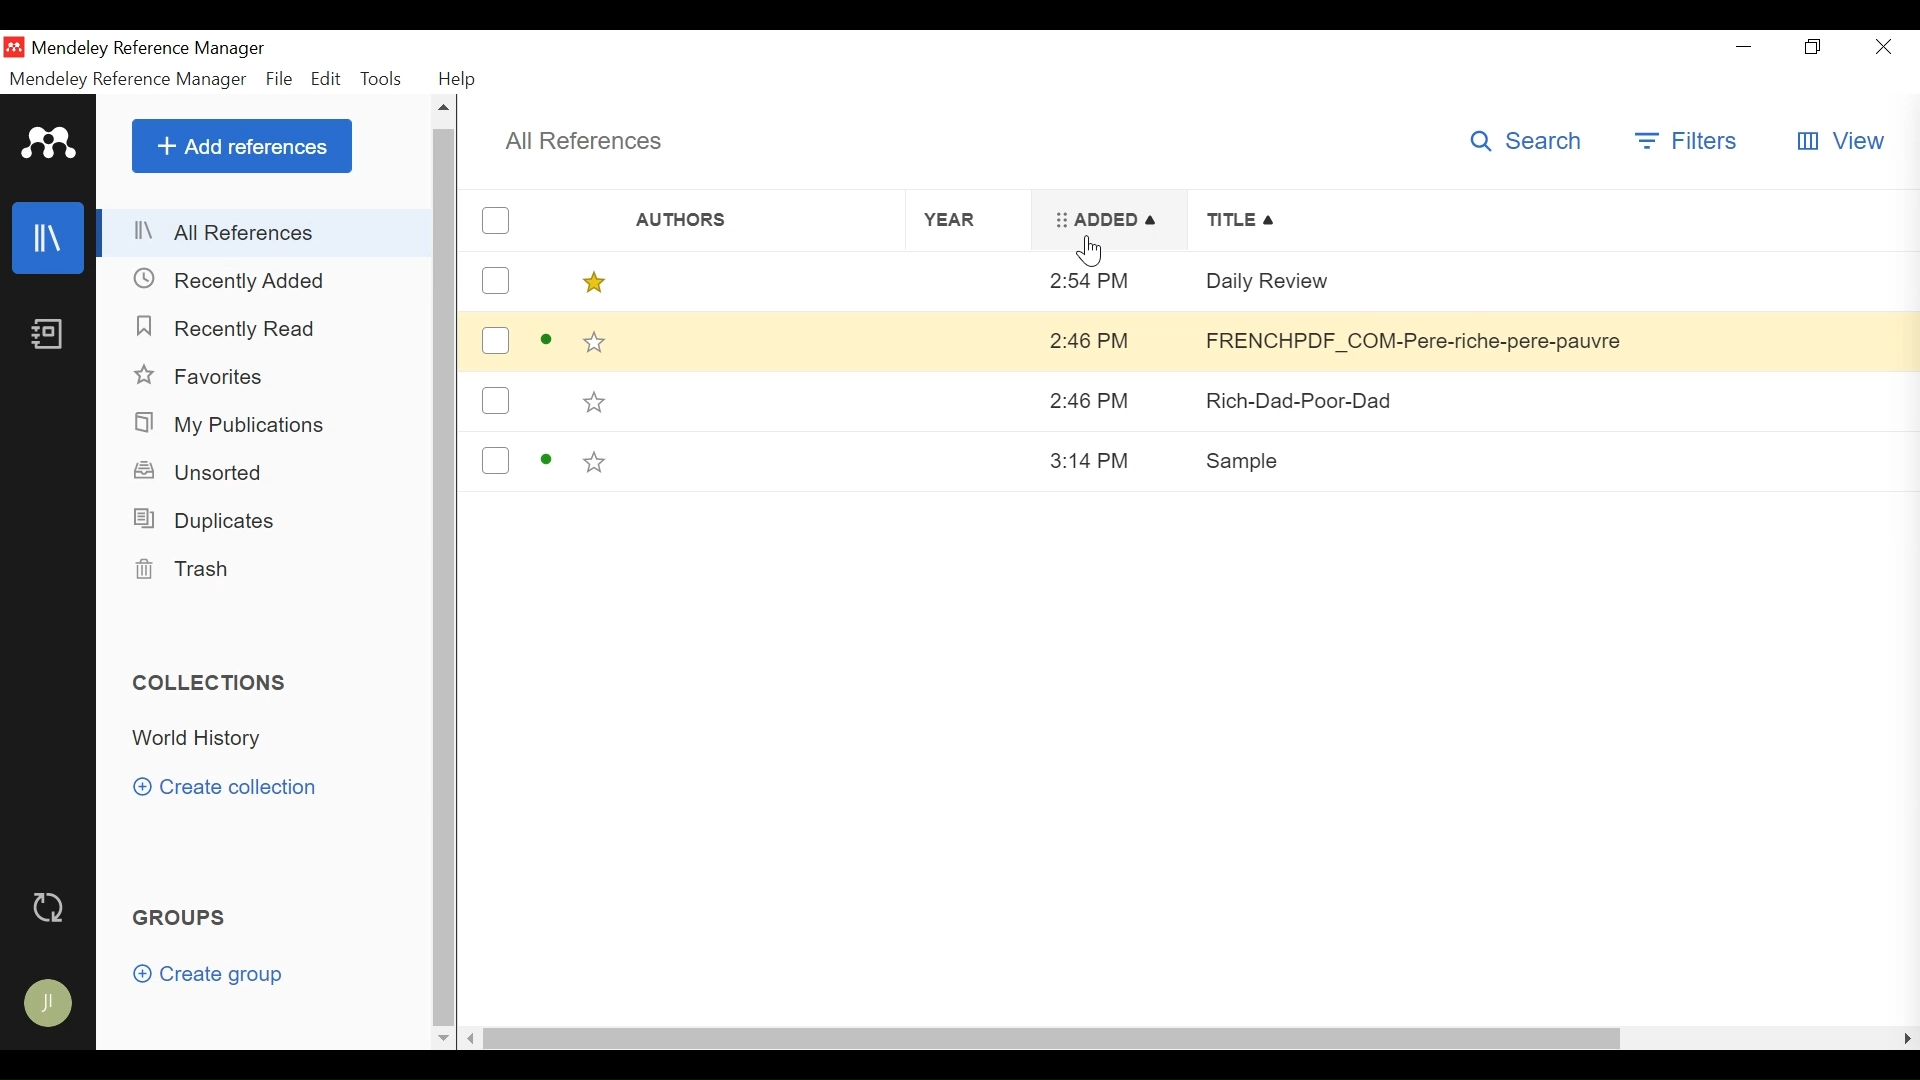 This screenshot has width=1920, height=1080. Describe the element at coordinates (1552, 457) in the screenshot. I see `Sample` at that location.